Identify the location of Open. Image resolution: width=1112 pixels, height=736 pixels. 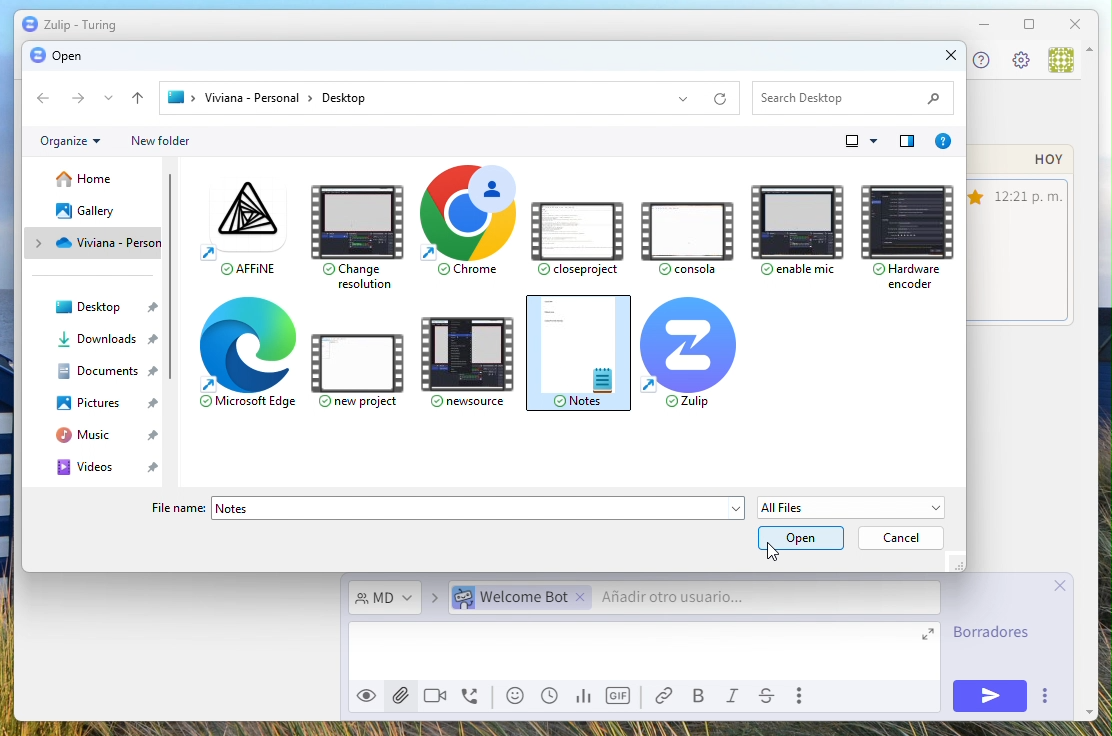
(55, 55).